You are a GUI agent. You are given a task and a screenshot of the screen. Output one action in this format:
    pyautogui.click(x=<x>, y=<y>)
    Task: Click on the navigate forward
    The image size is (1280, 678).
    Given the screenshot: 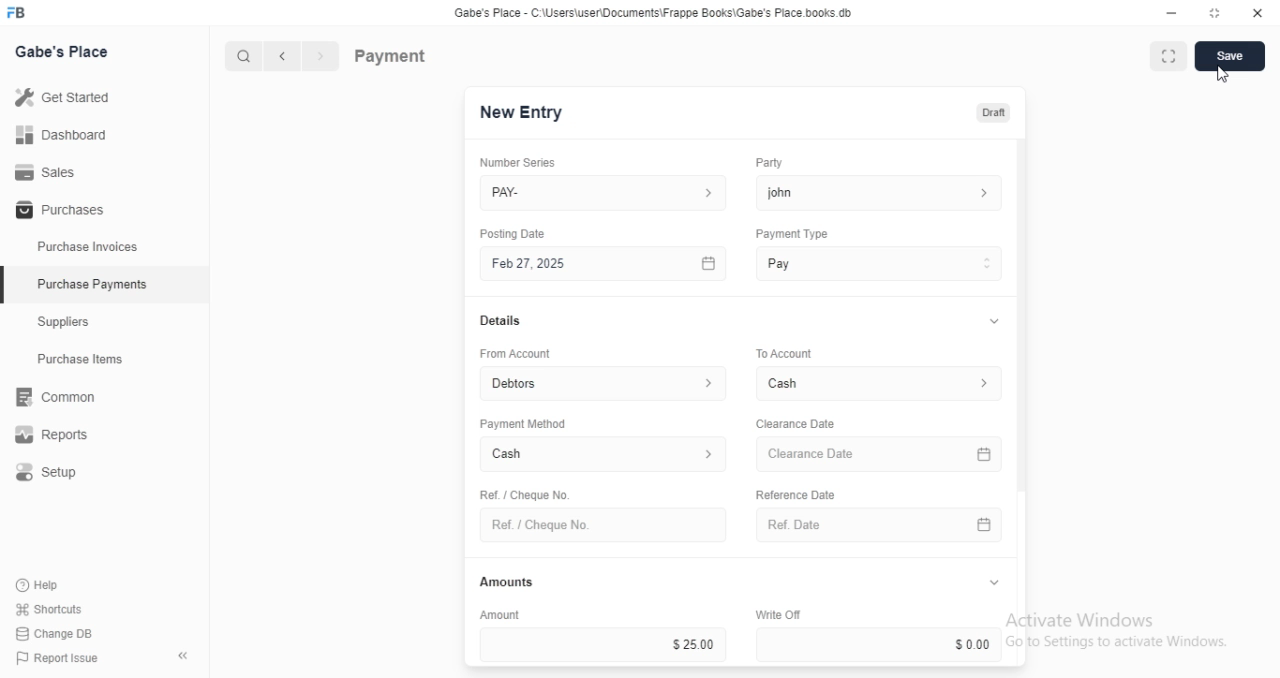 What is the action you would take?
    pyautogui.click(x=322, y=57)
    